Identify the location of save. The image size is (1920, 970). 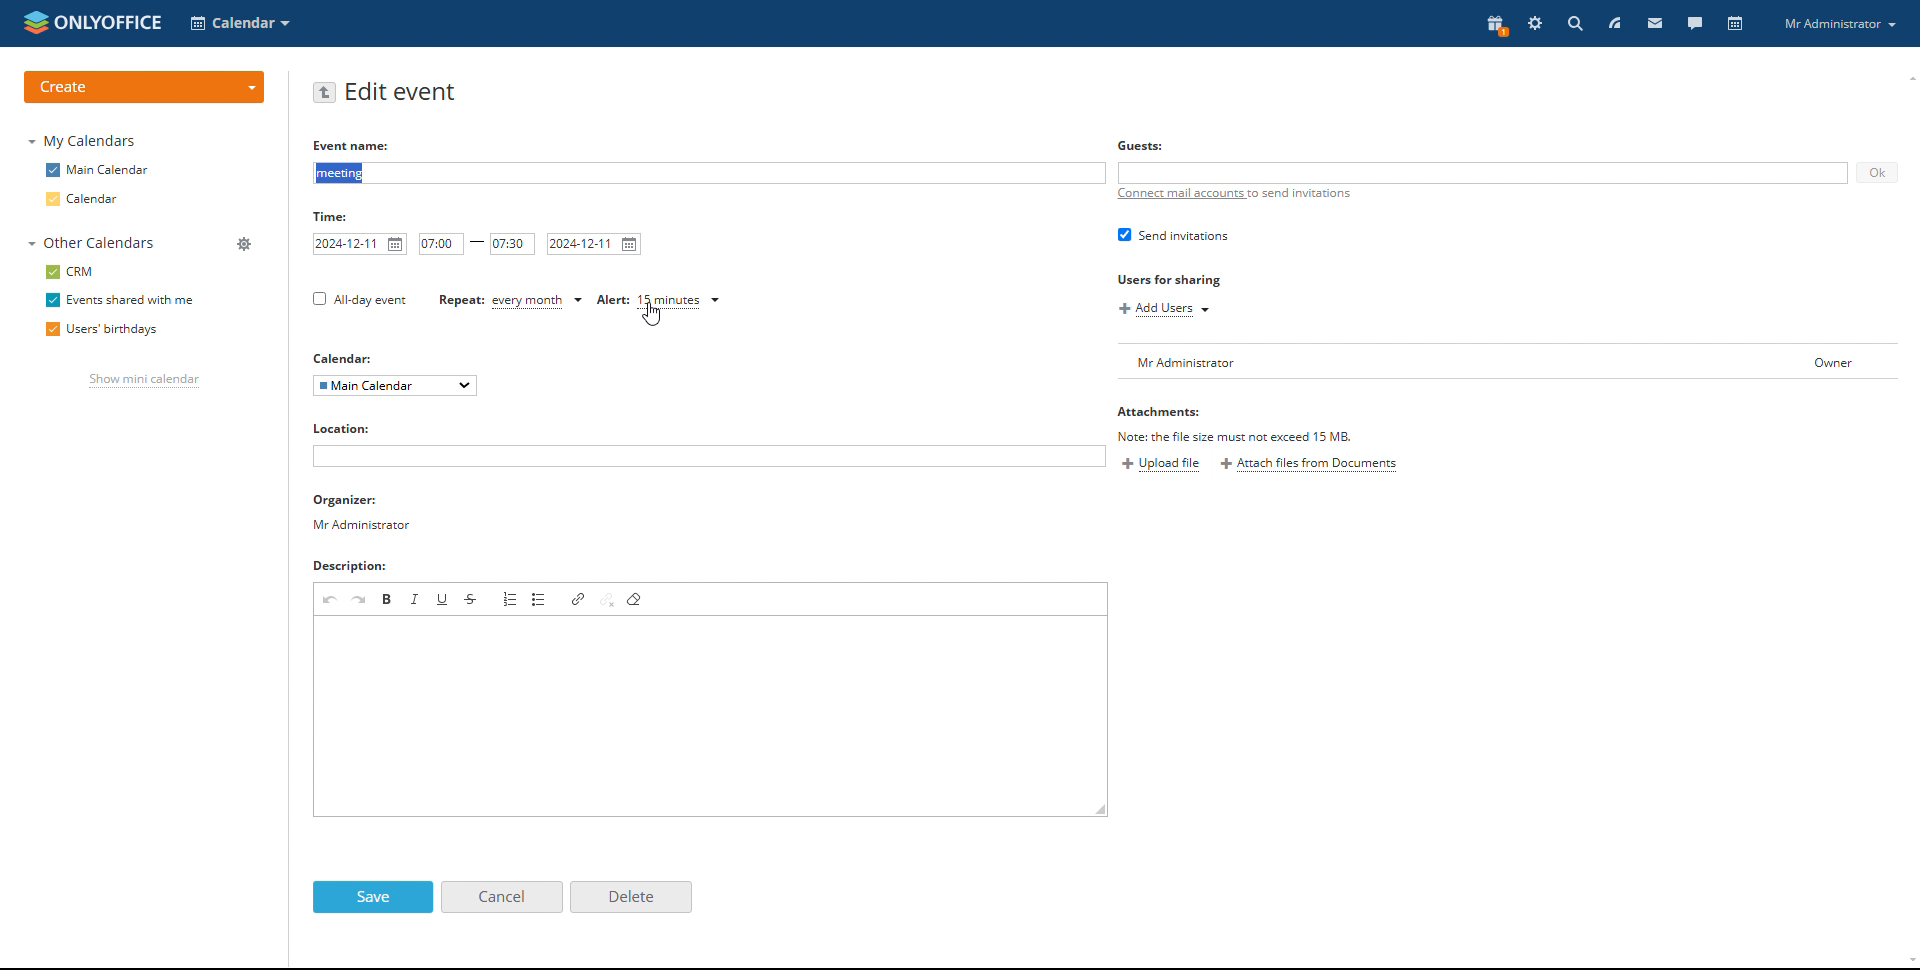
(374, 898).